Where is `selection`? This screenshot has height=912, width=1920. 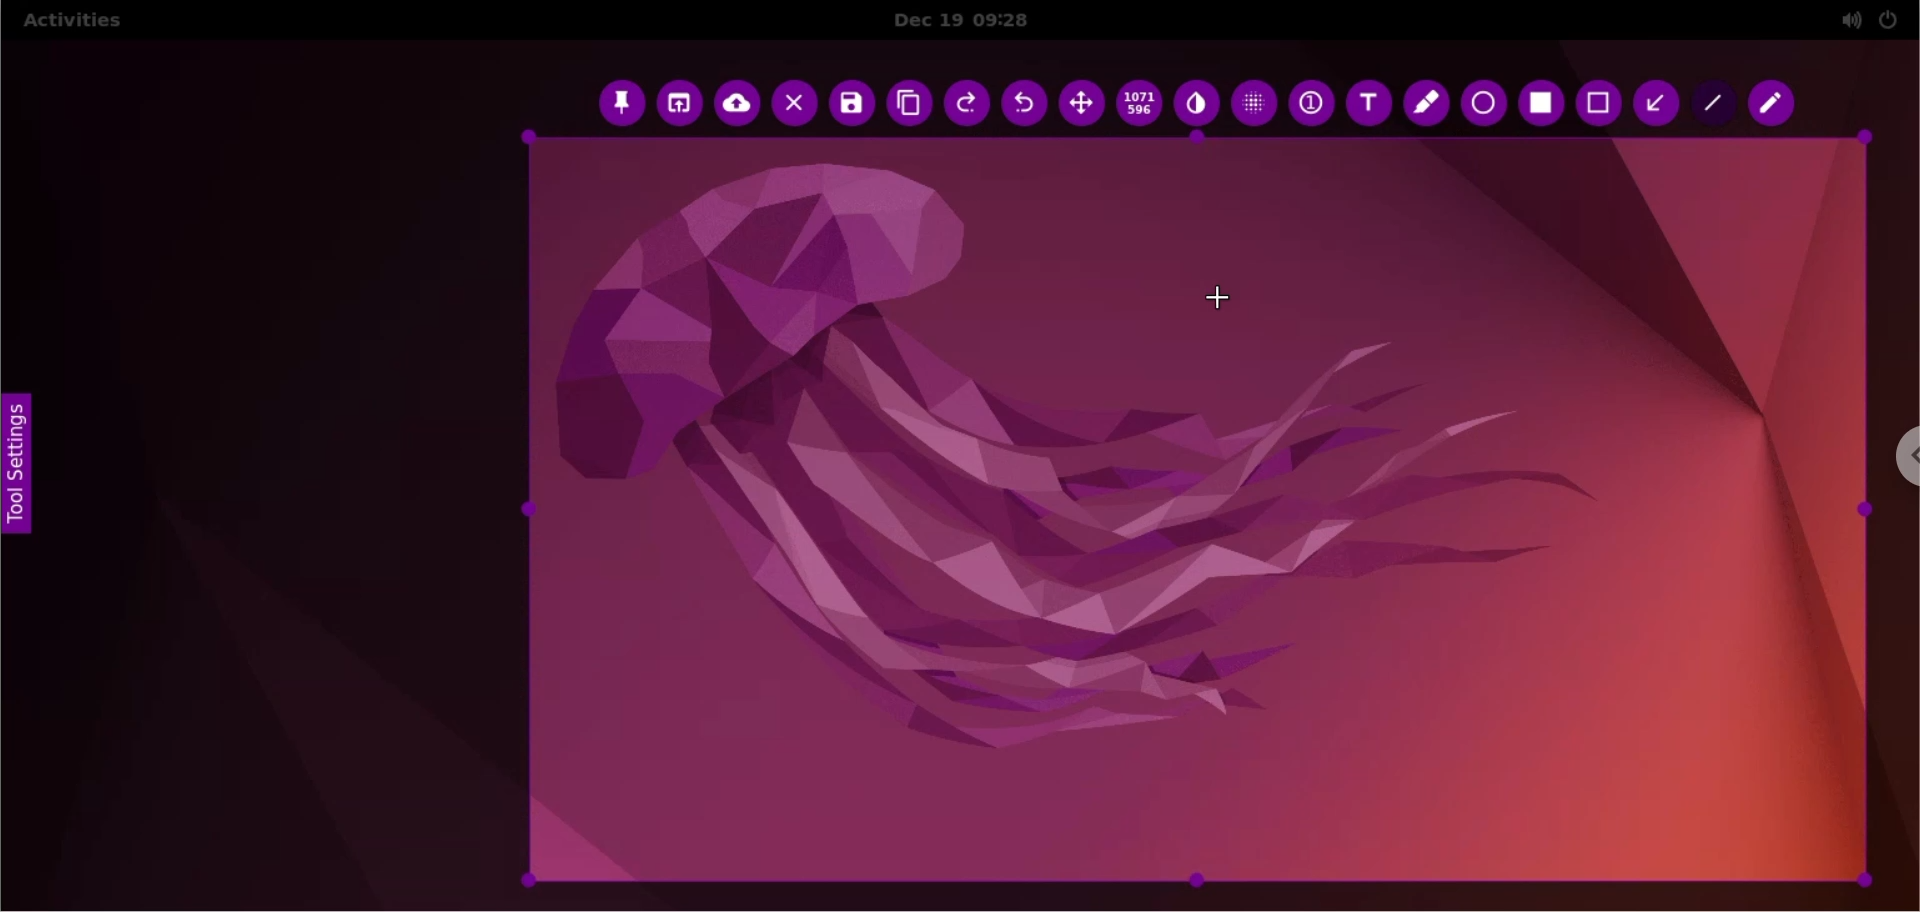
selection is located at coordinates (1544, 105).